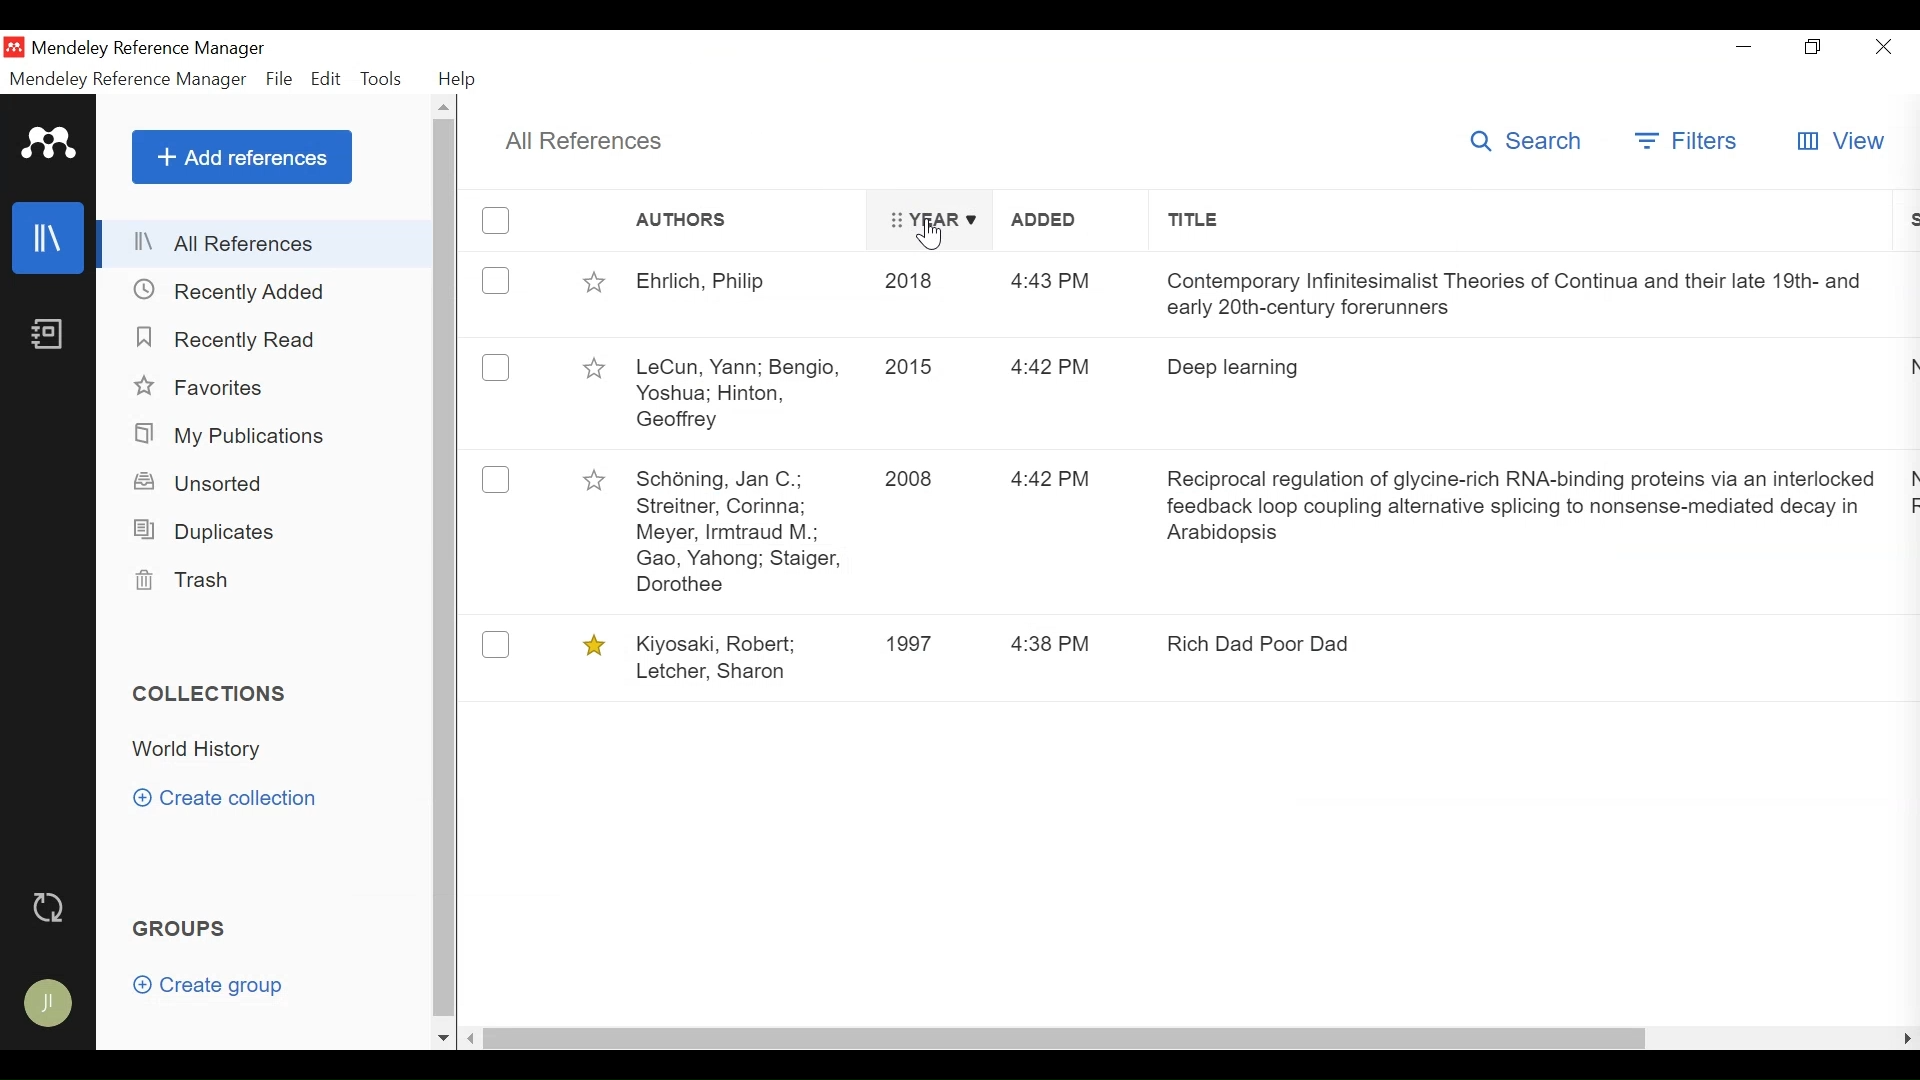 This screenshot has height=1080, width=1920. Describe the element at coordinates (181, 927) in the screenshot. I see `Group` at that location.